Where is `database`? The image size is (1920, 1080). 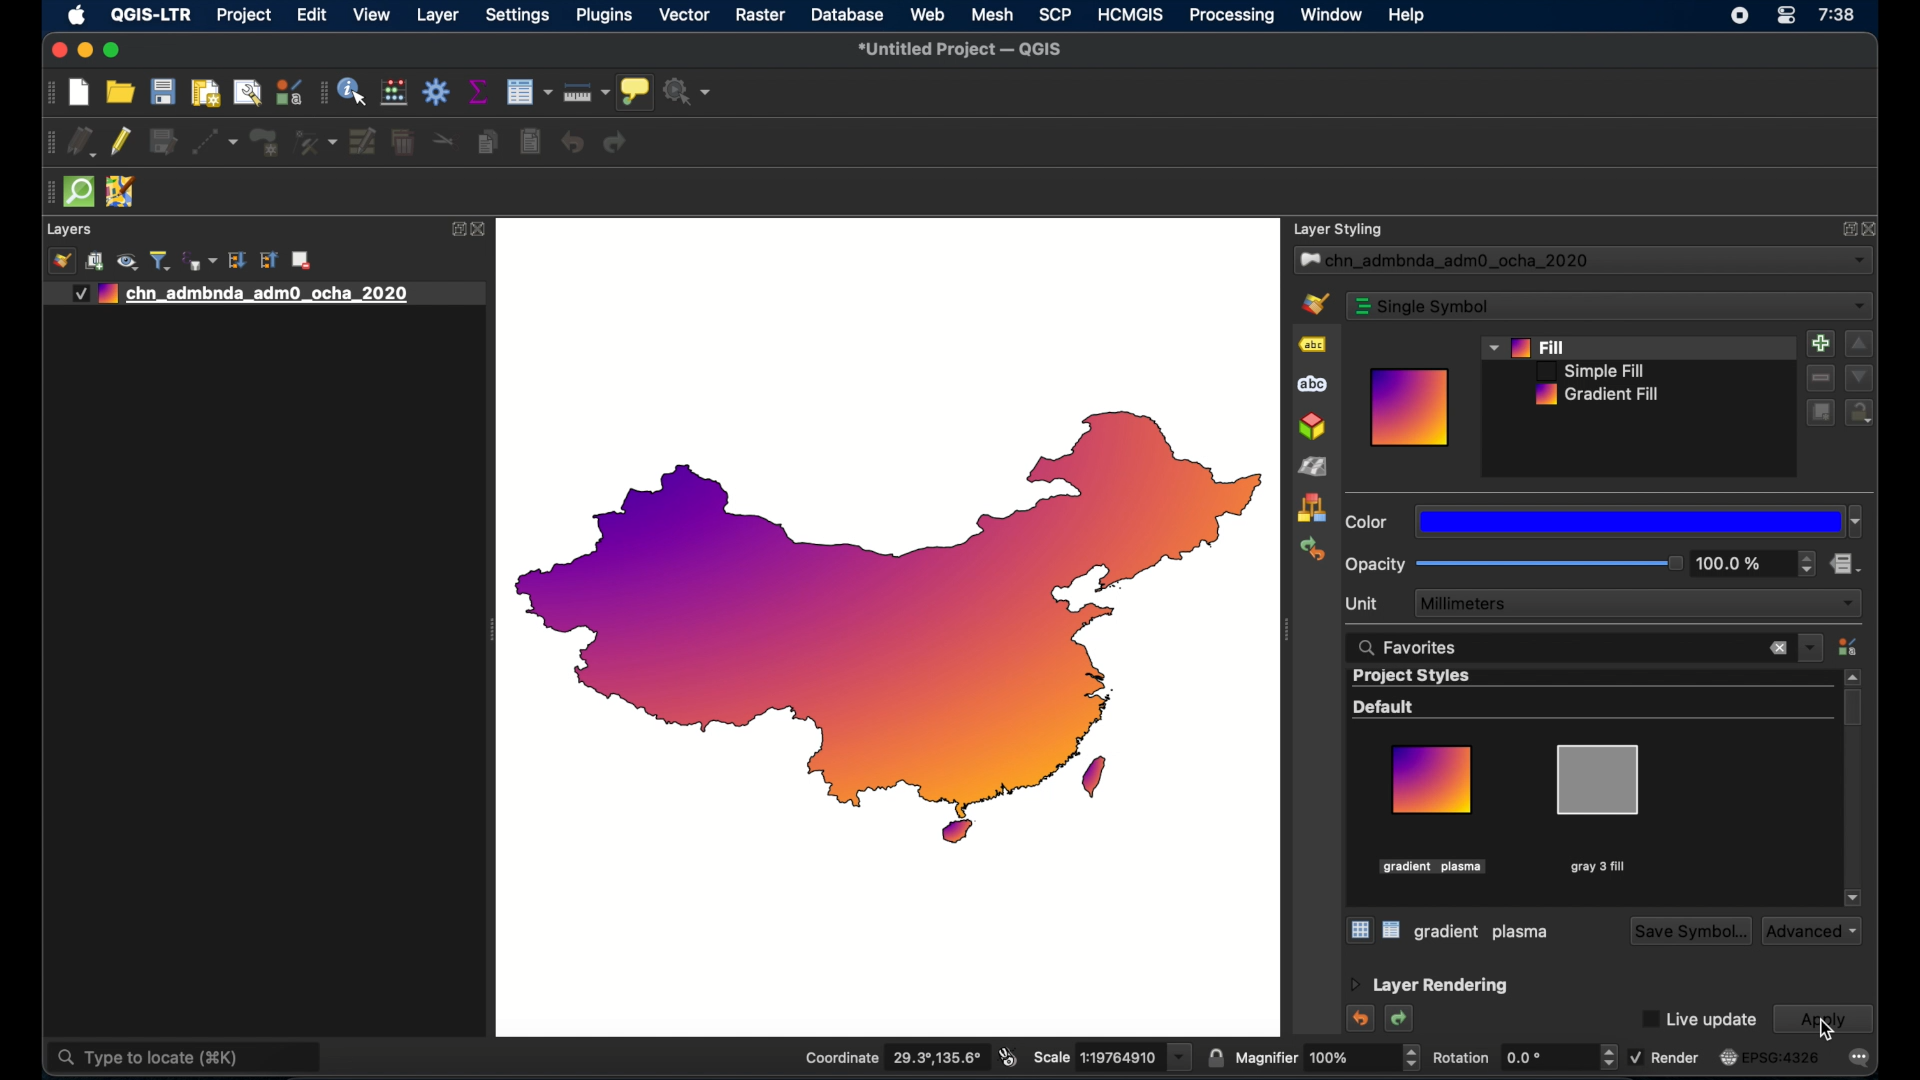 database is located at coordinates (847, 14).